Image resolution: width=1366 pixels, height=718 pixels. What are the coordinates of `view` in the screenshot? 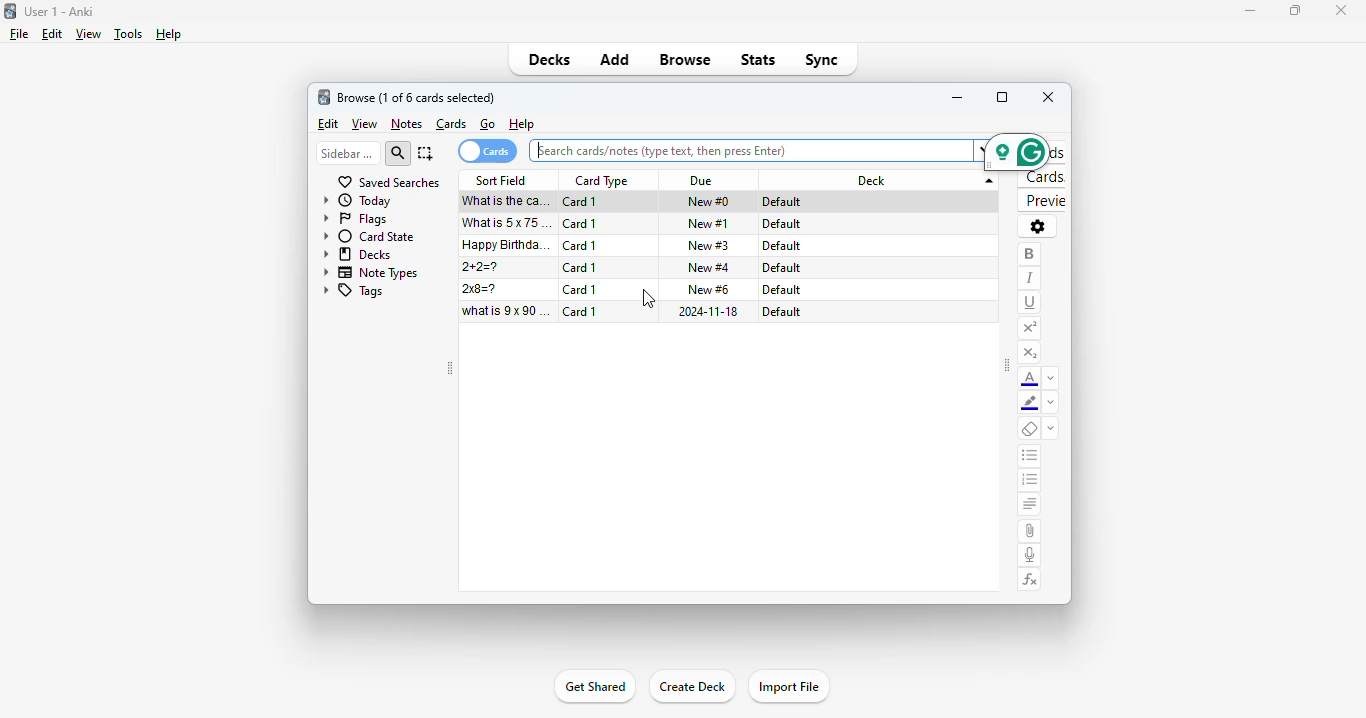 It's located at (364, 124).